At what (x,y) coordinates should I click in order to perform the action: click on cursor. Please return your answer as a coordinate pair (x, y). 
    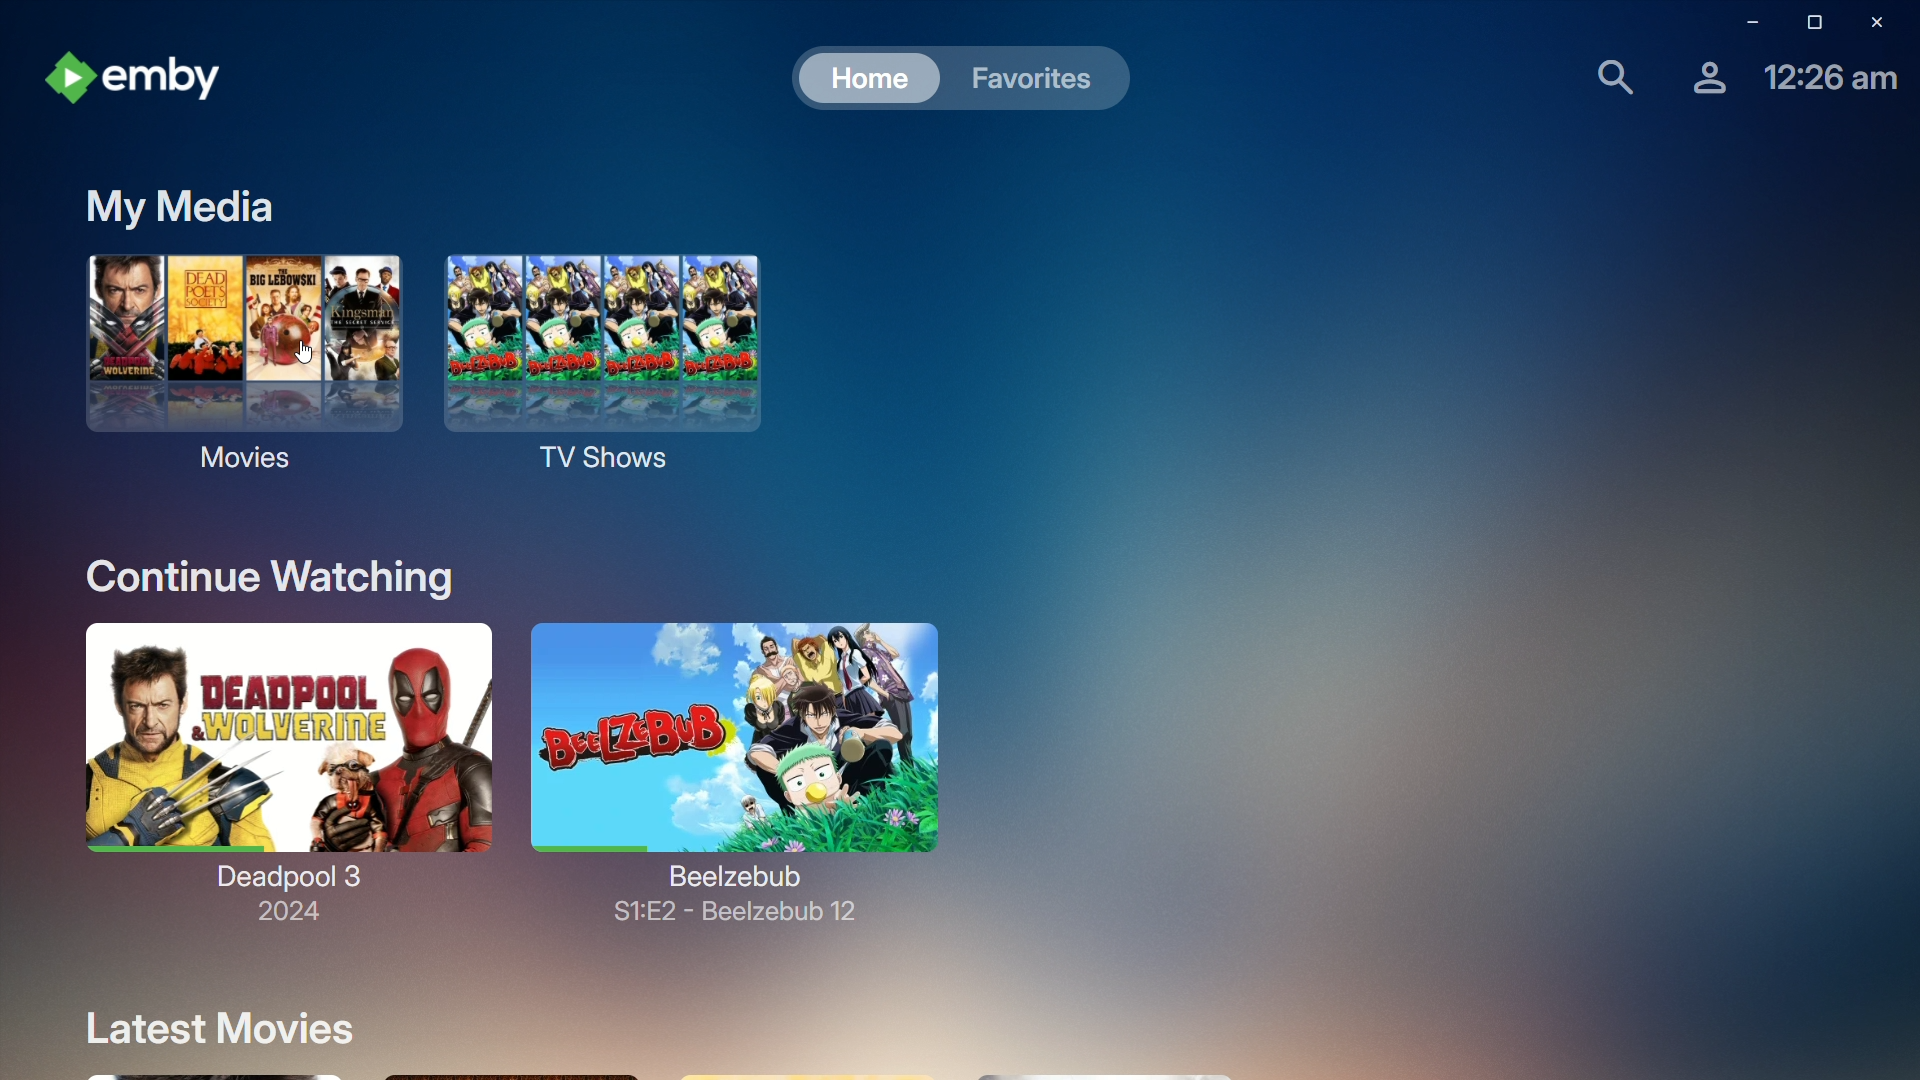
    Looking at the image, I should click on (303, 351).